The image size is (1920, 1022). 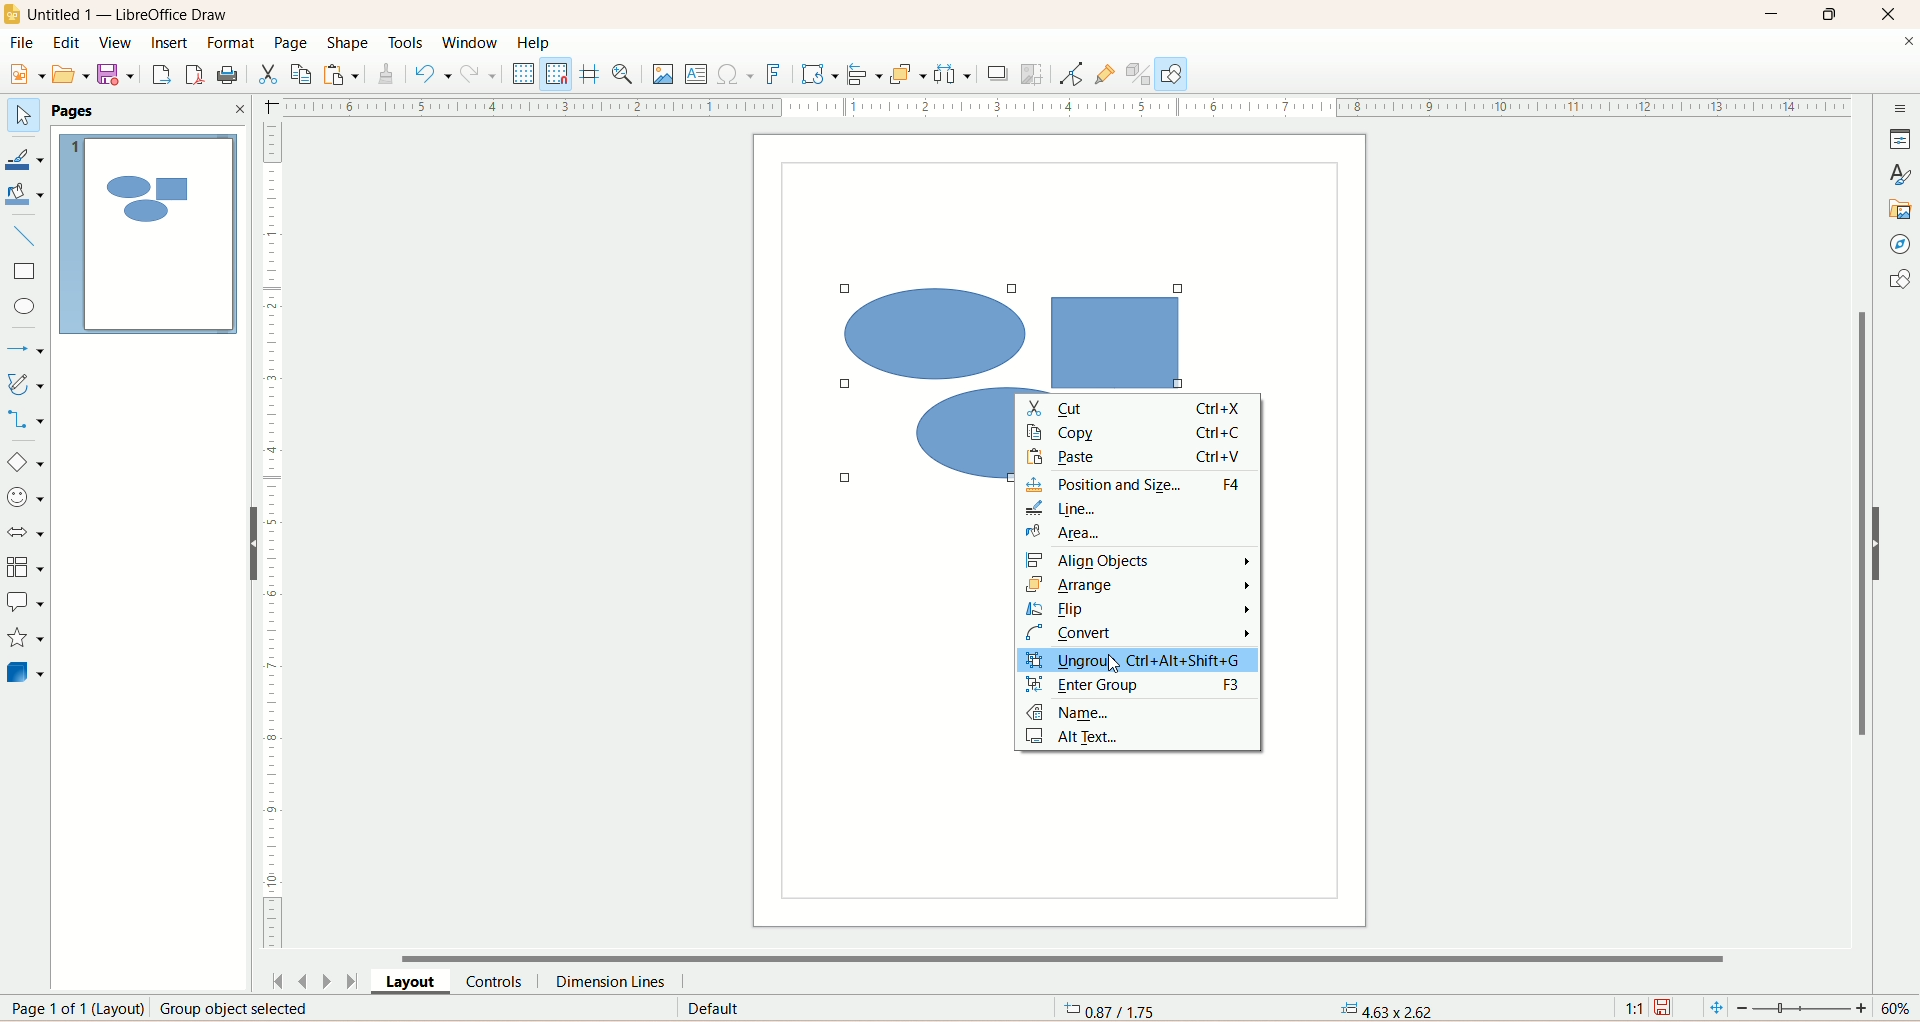 What do you see at coordinates (24, 115) in the screenshot?
I see `select` at bounding box center [24, 115].